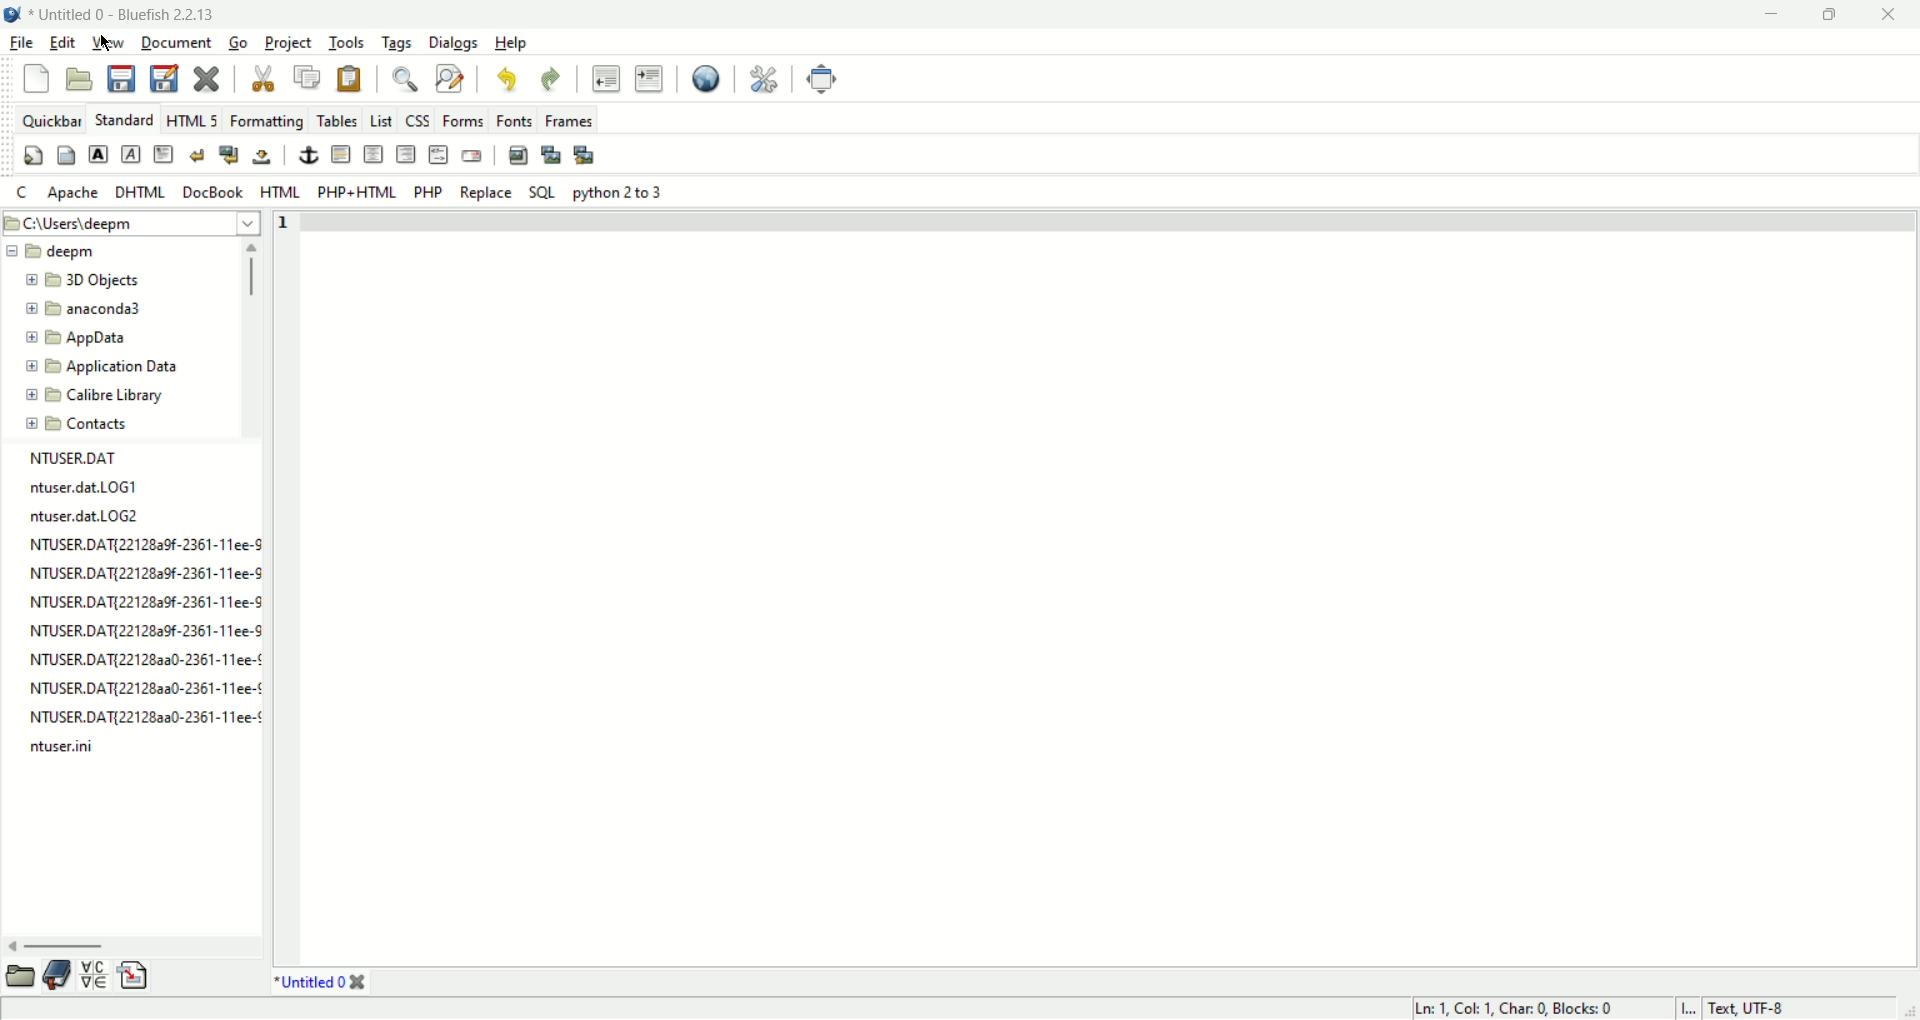 Image resolution: width=1920 pixels, height=1020 pixels. Describe the element at coordinates (35, 156) in the screenshot. I see `quickstart` at that location.